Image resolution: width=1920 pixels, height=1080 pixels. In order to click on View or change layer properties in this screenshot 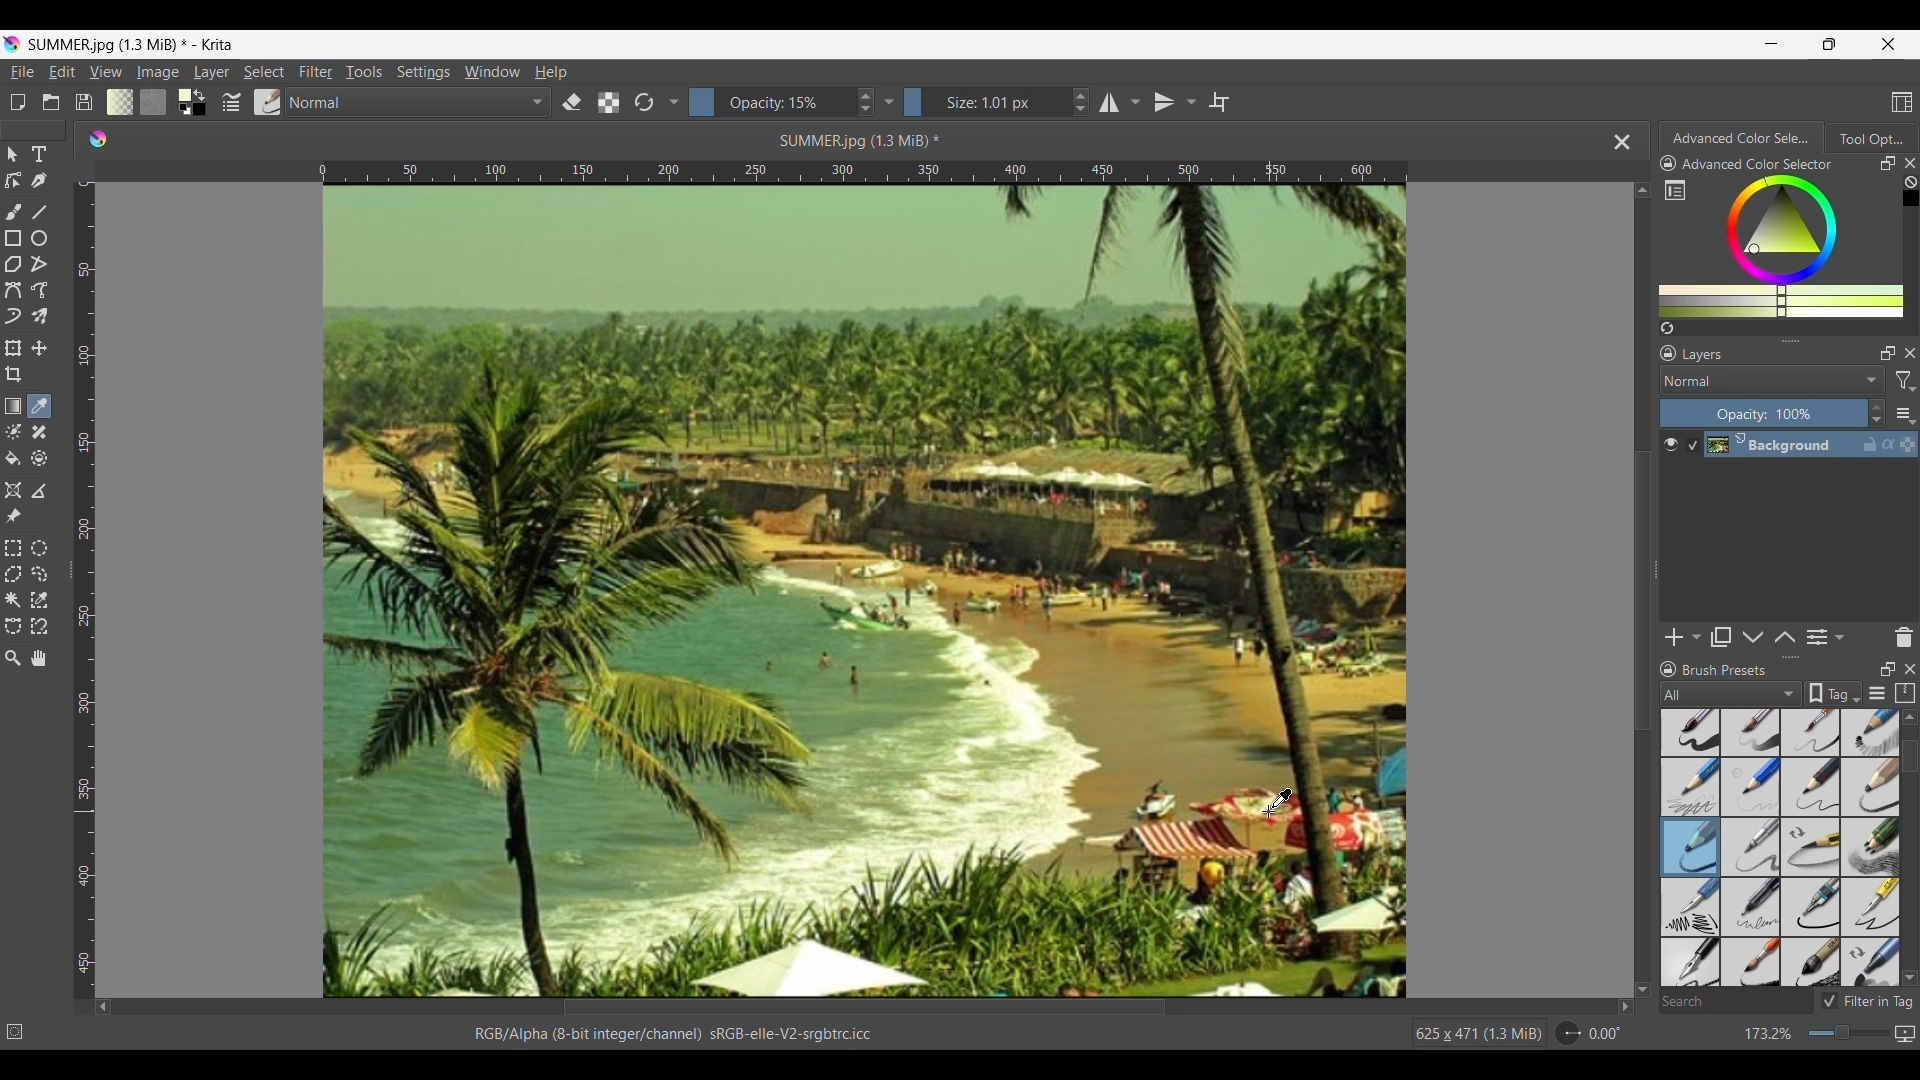, I will do `click(1817, 637)`.